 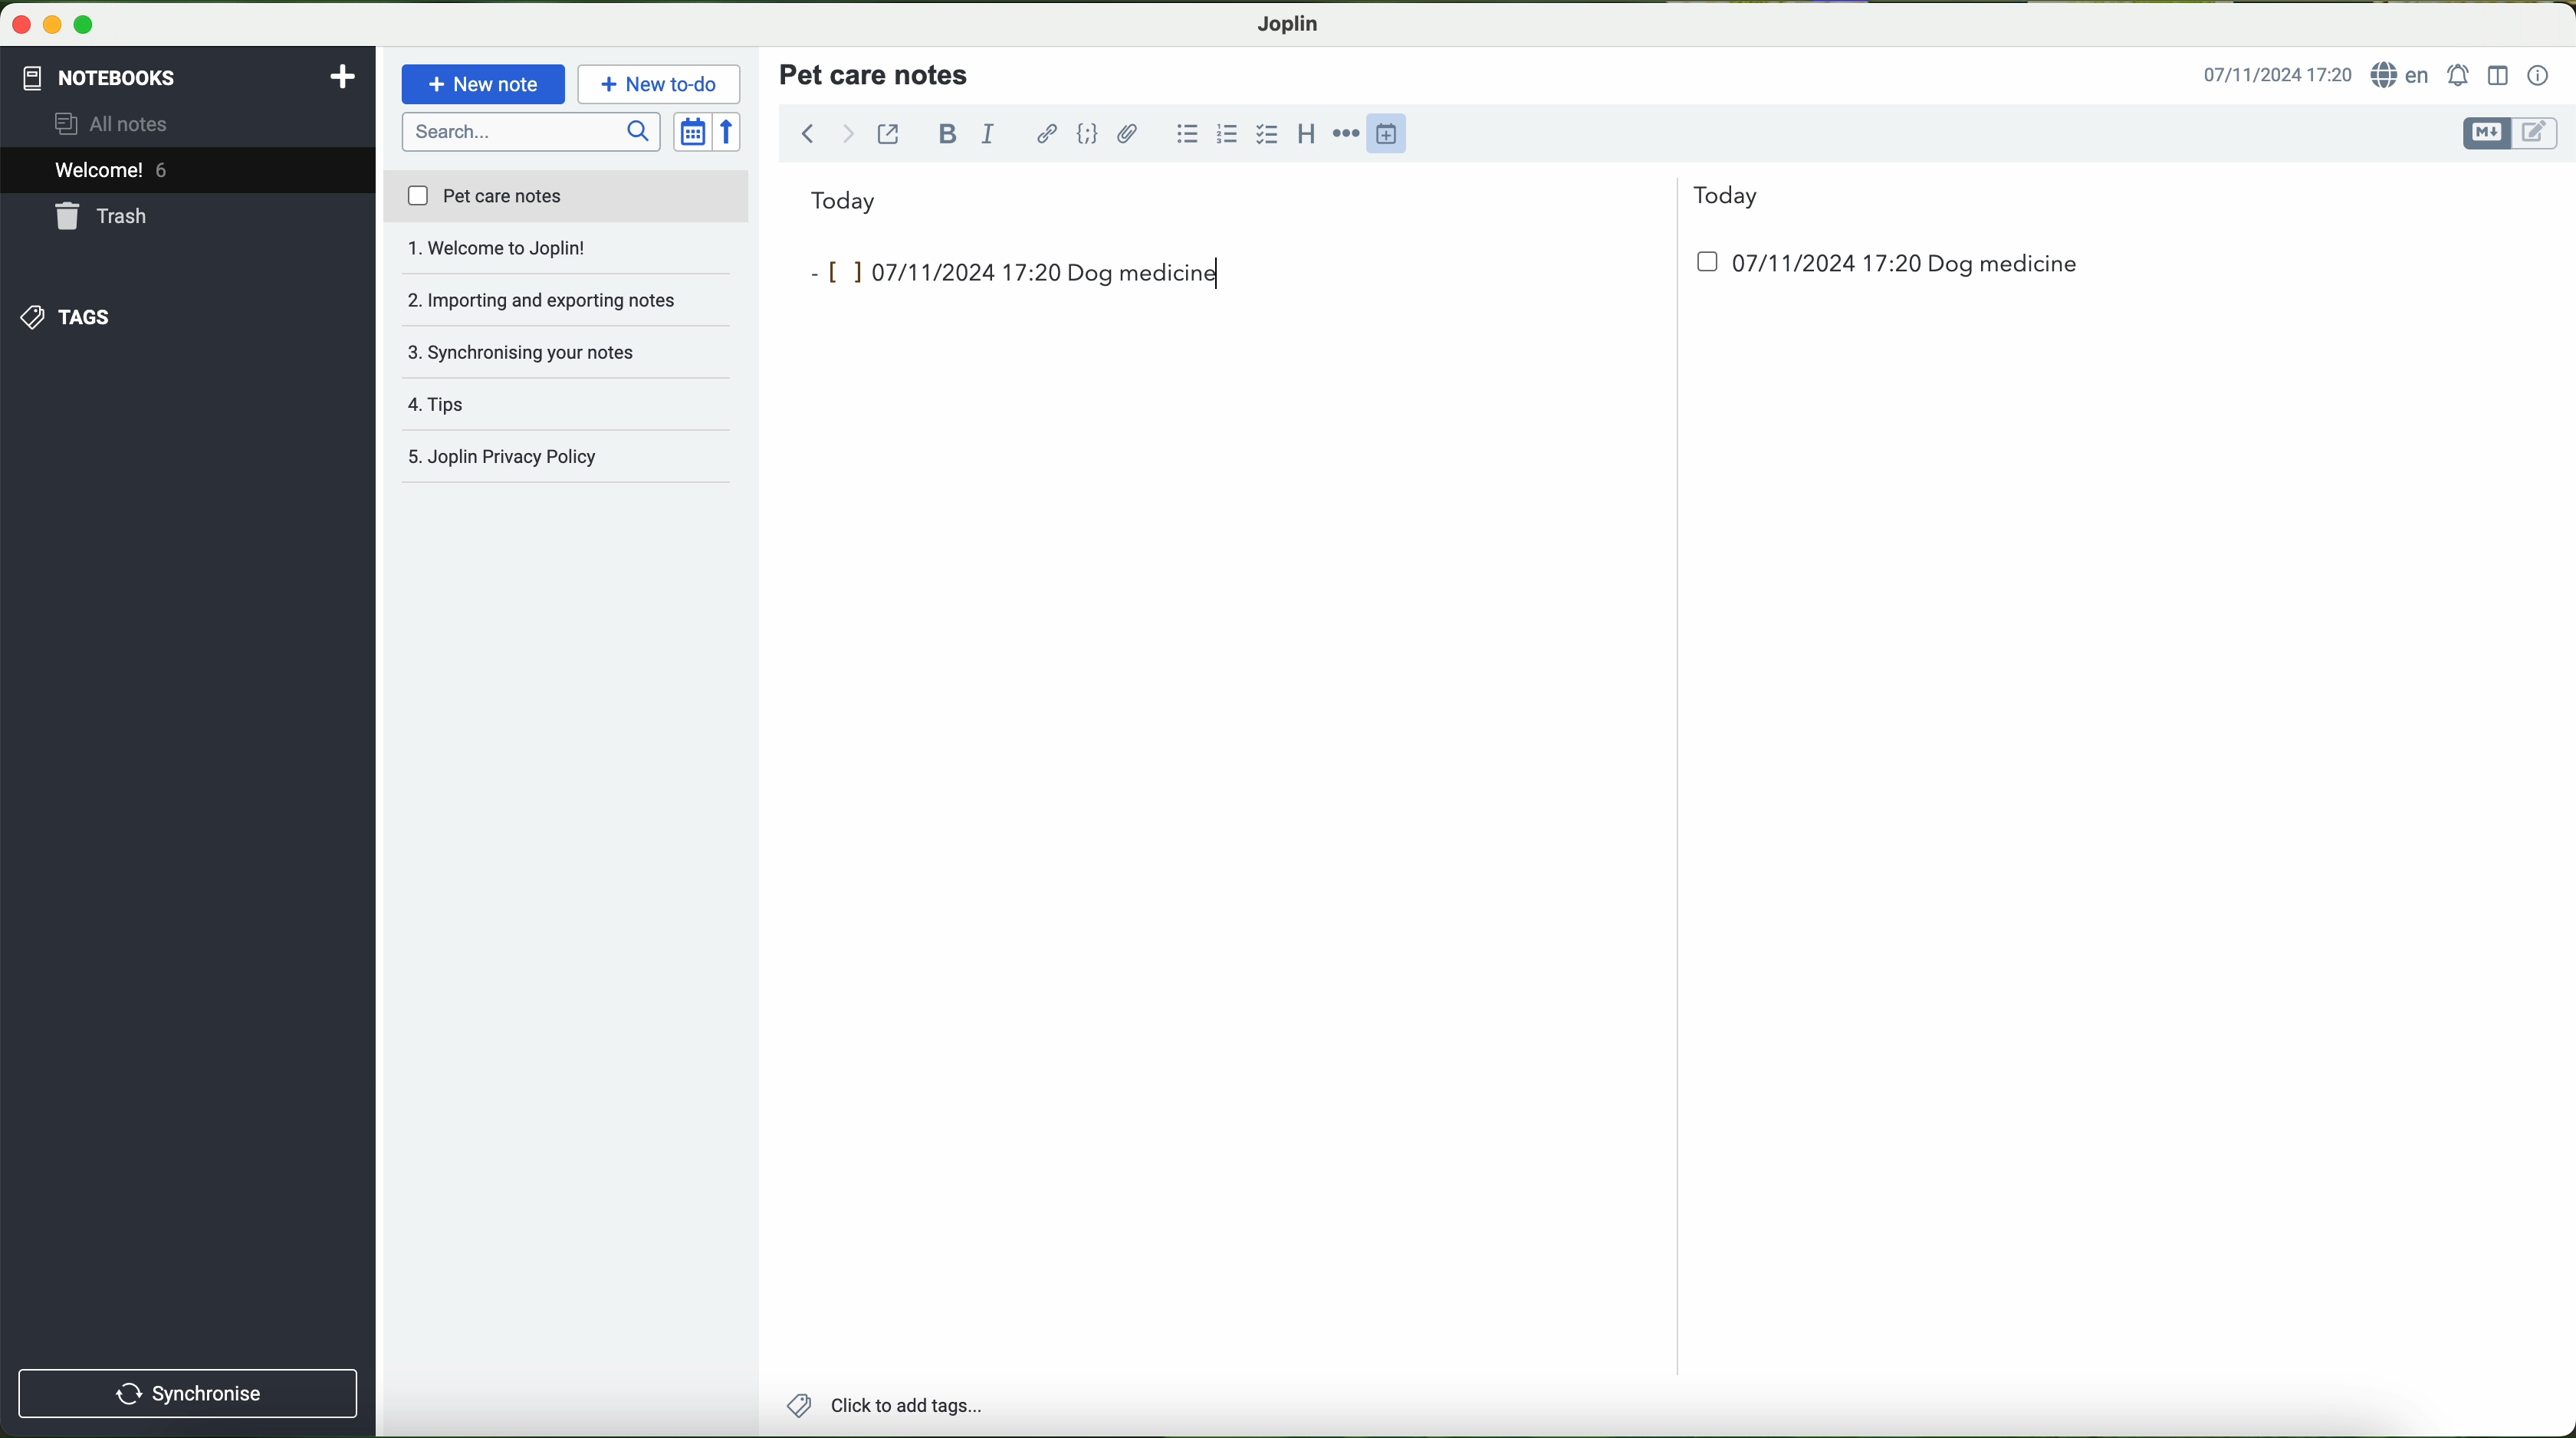 I want to click on search bar, so click(x=534, y=130).